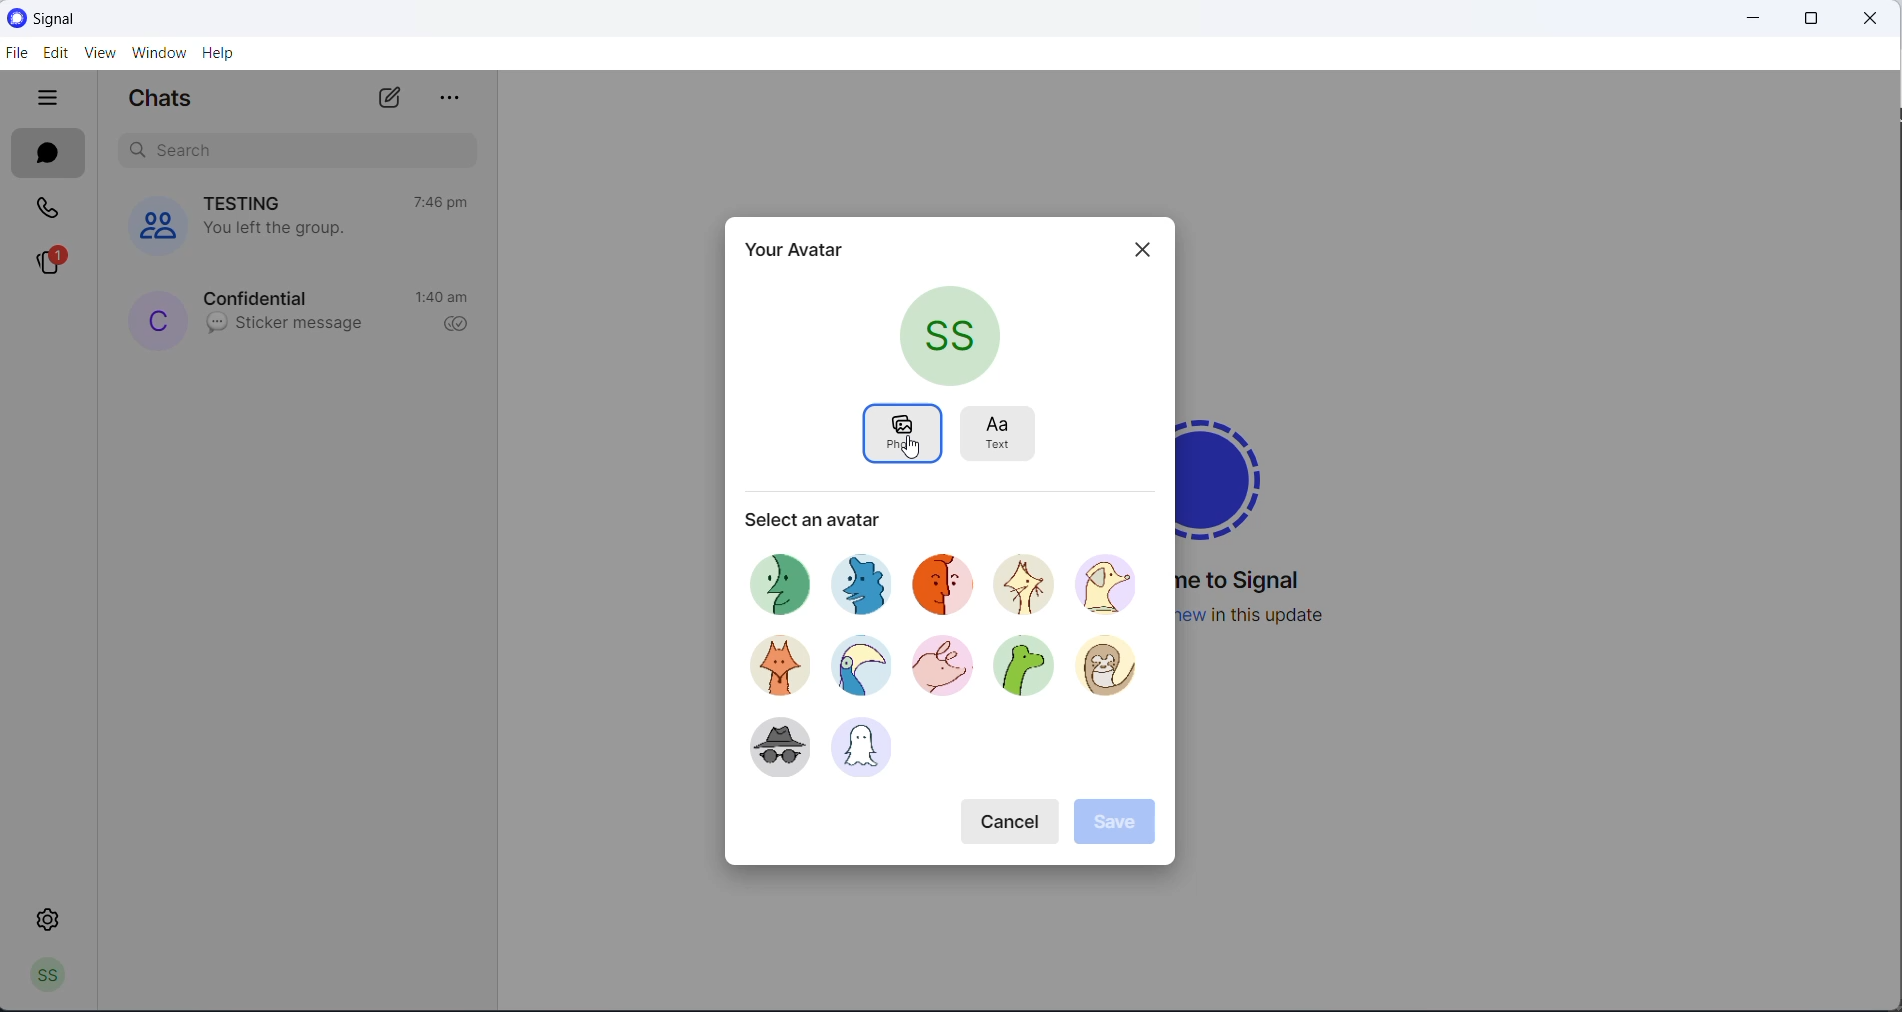 Image resolution: width=1902 pixels, height=1012 pixels. What do you see at coordinates (792, 247) in the screenshot?
I see `your avatar heading` at bounding box center [792, 247].